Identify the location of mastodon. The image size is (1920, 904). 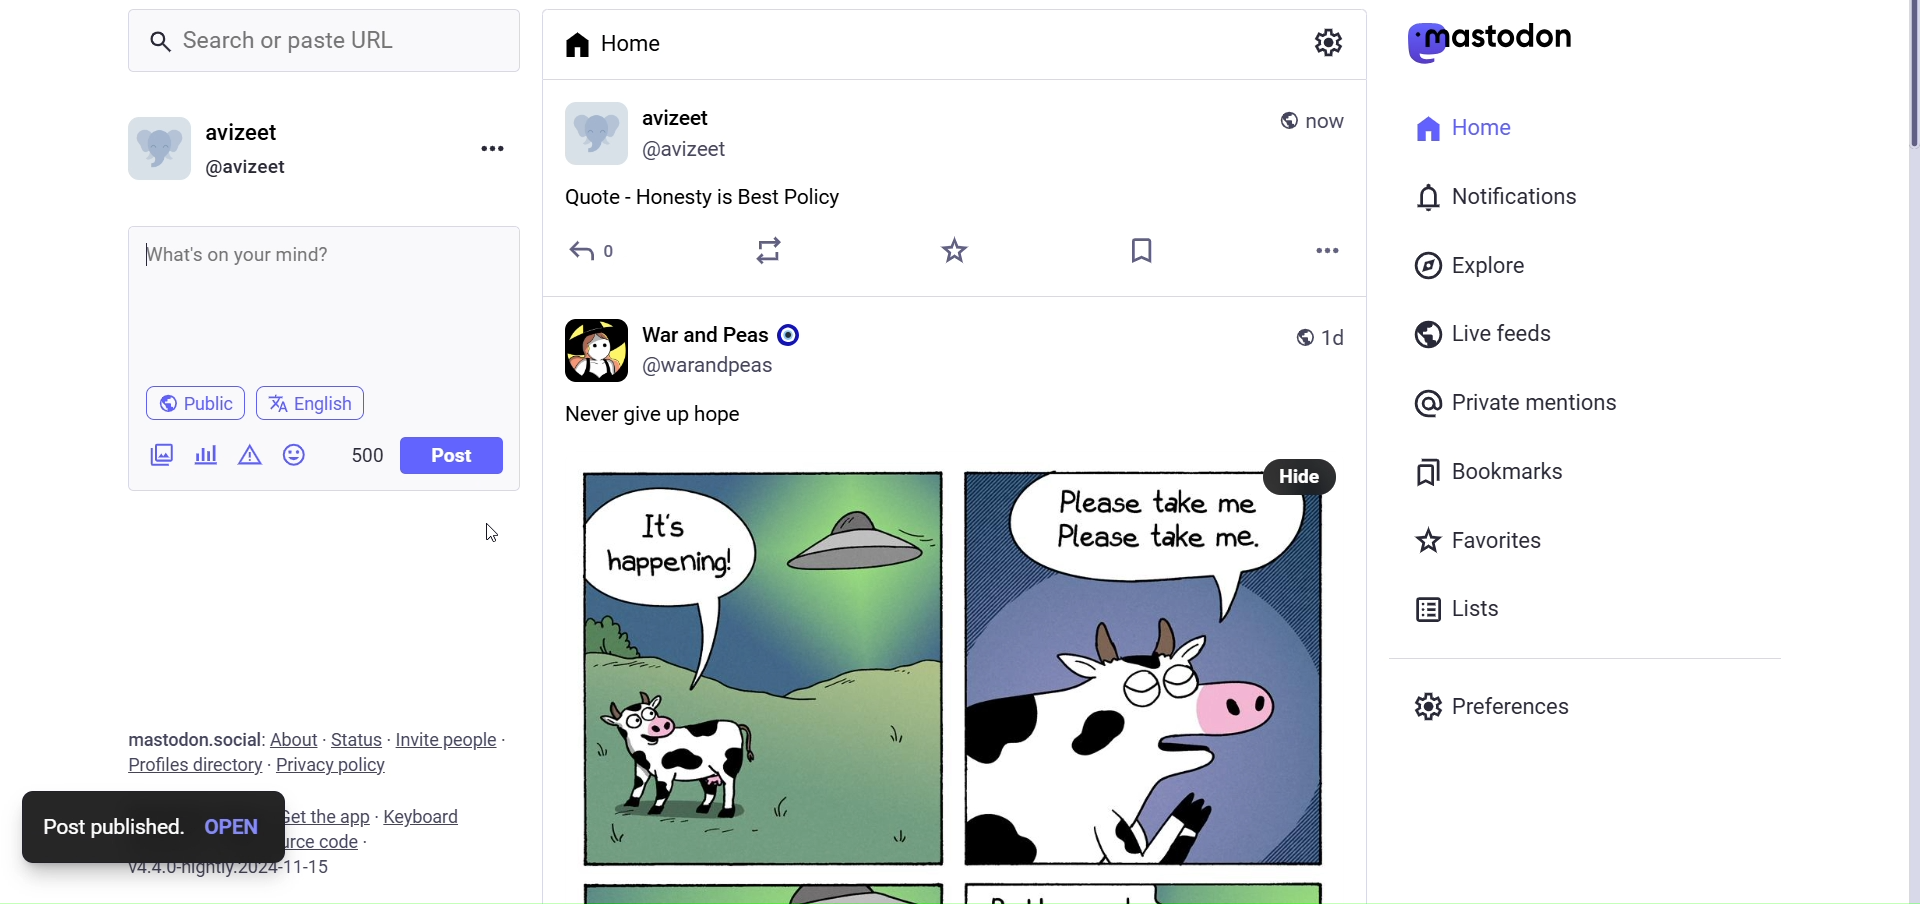
(1499, 42).